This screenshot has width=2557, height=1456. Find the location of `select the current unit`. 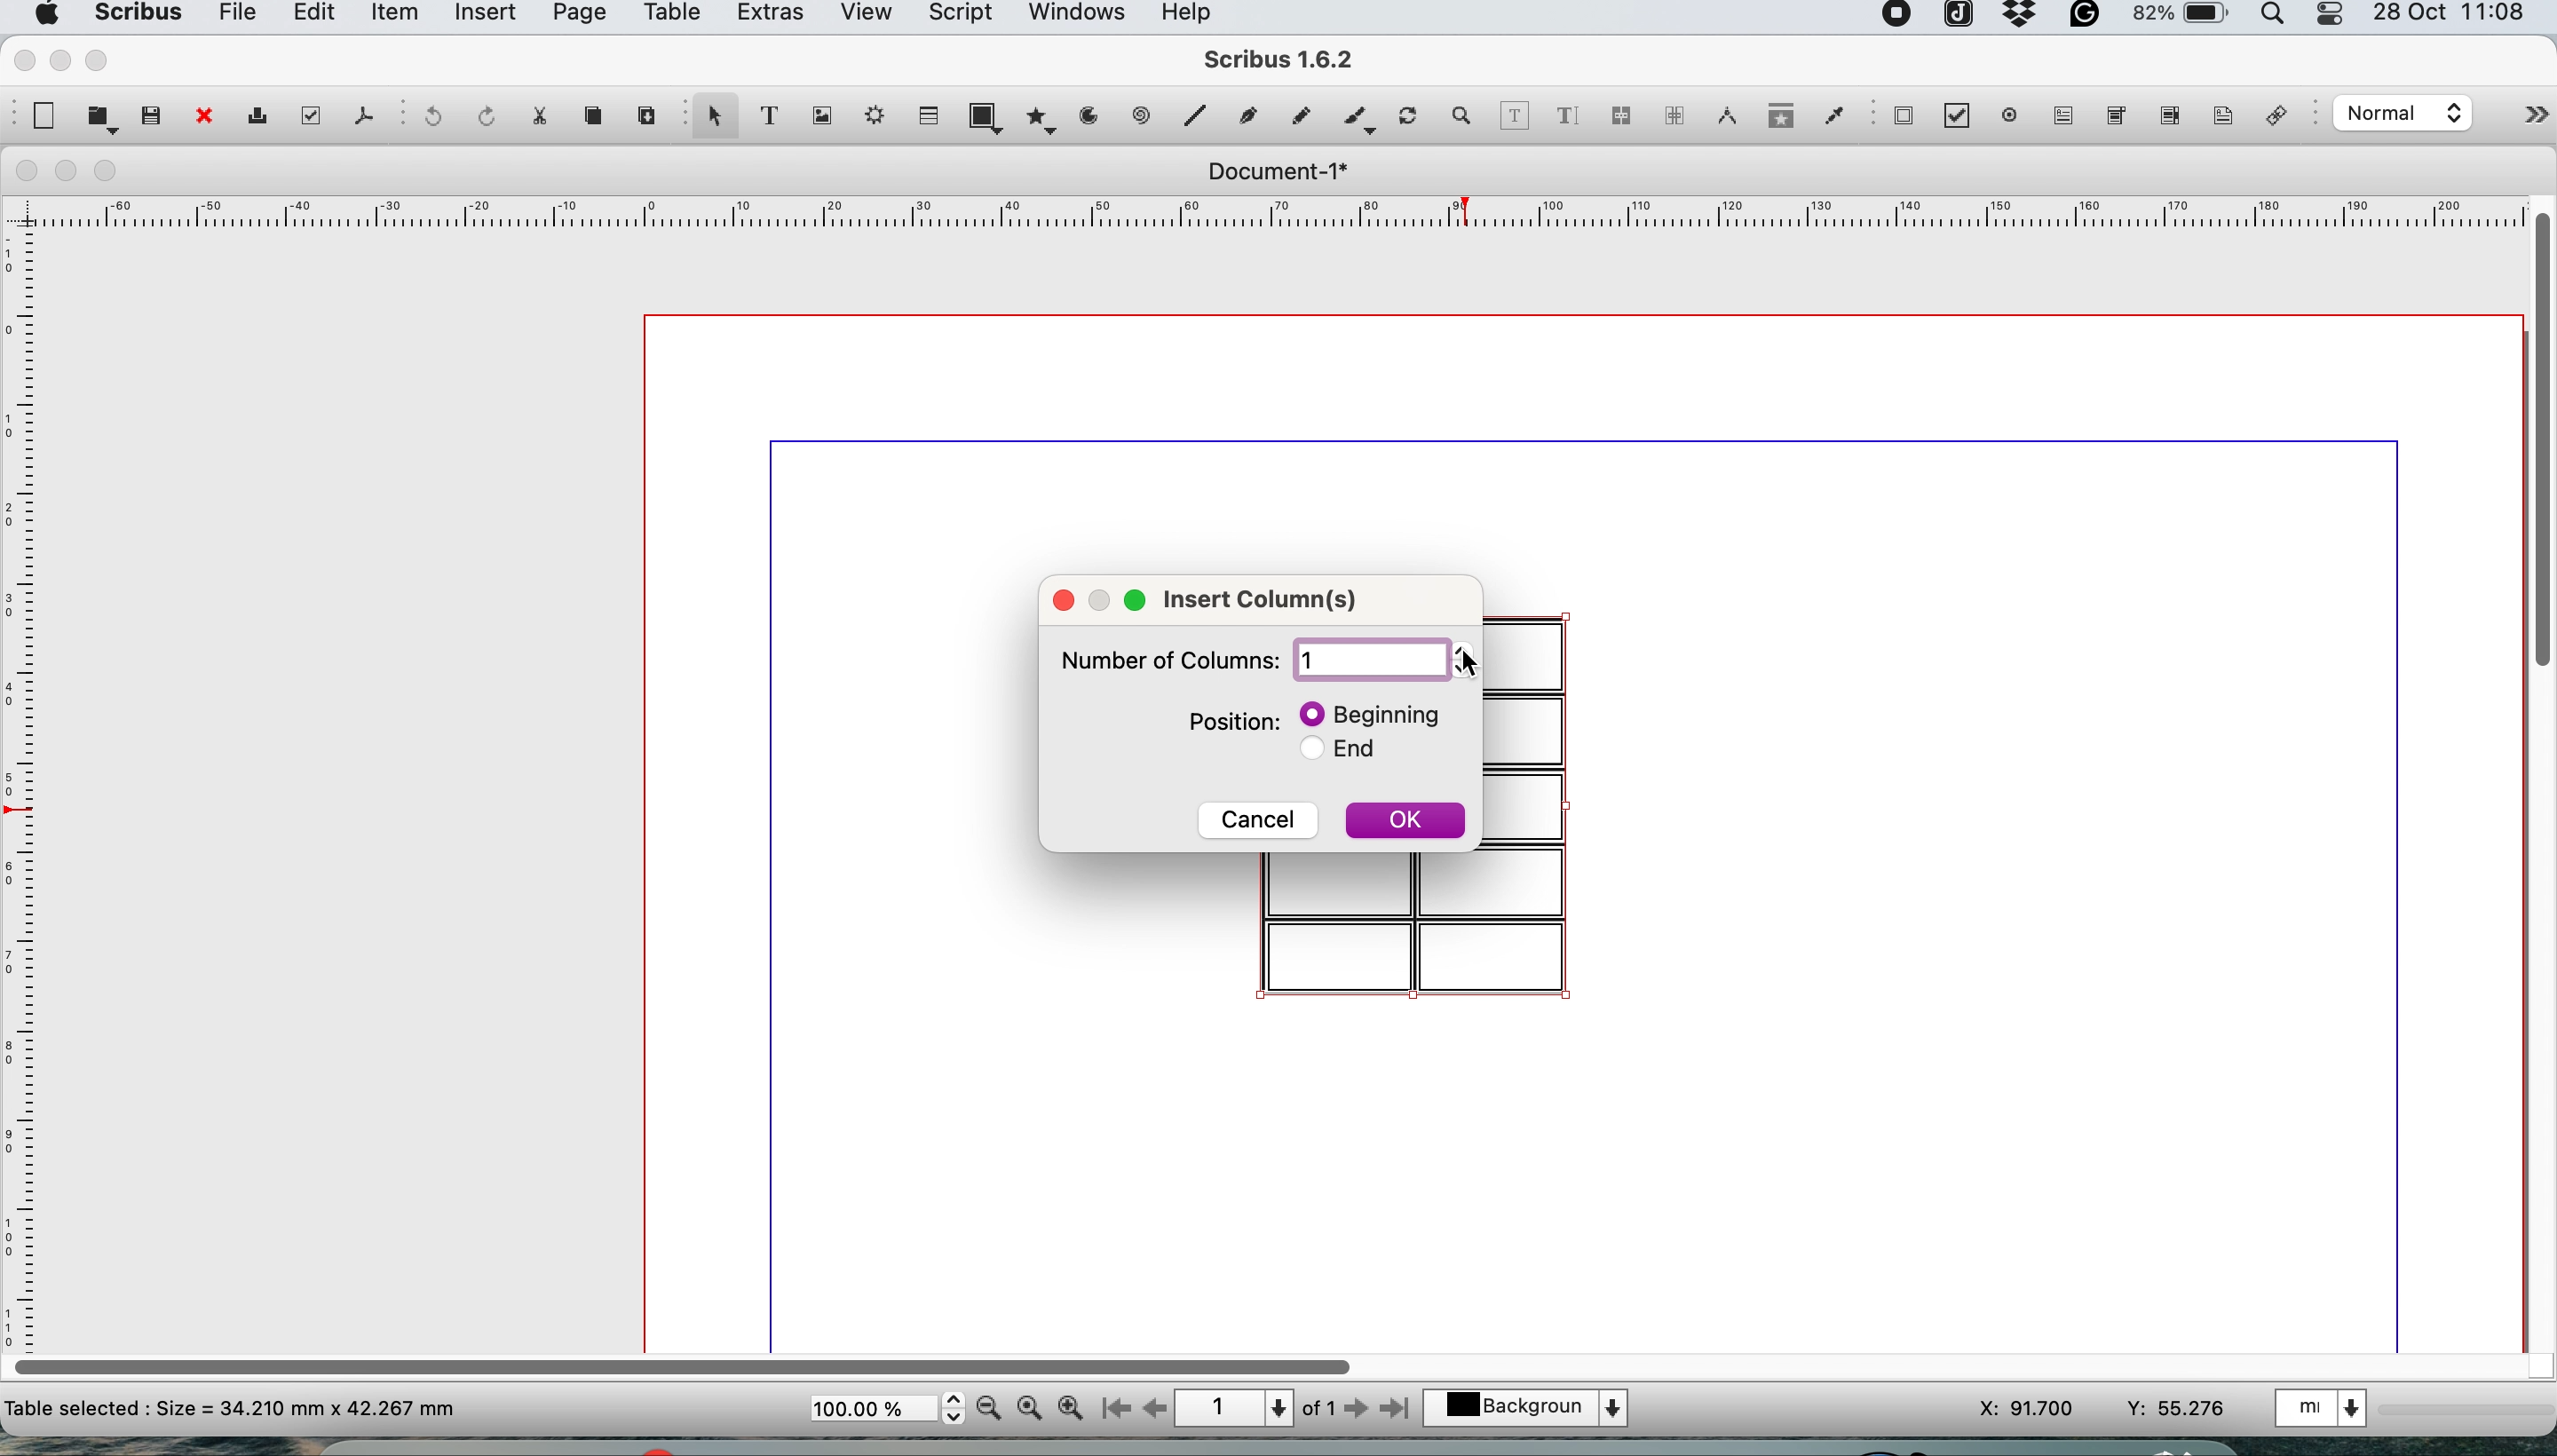

select the current unit is located at coordinates (2326, 1406).